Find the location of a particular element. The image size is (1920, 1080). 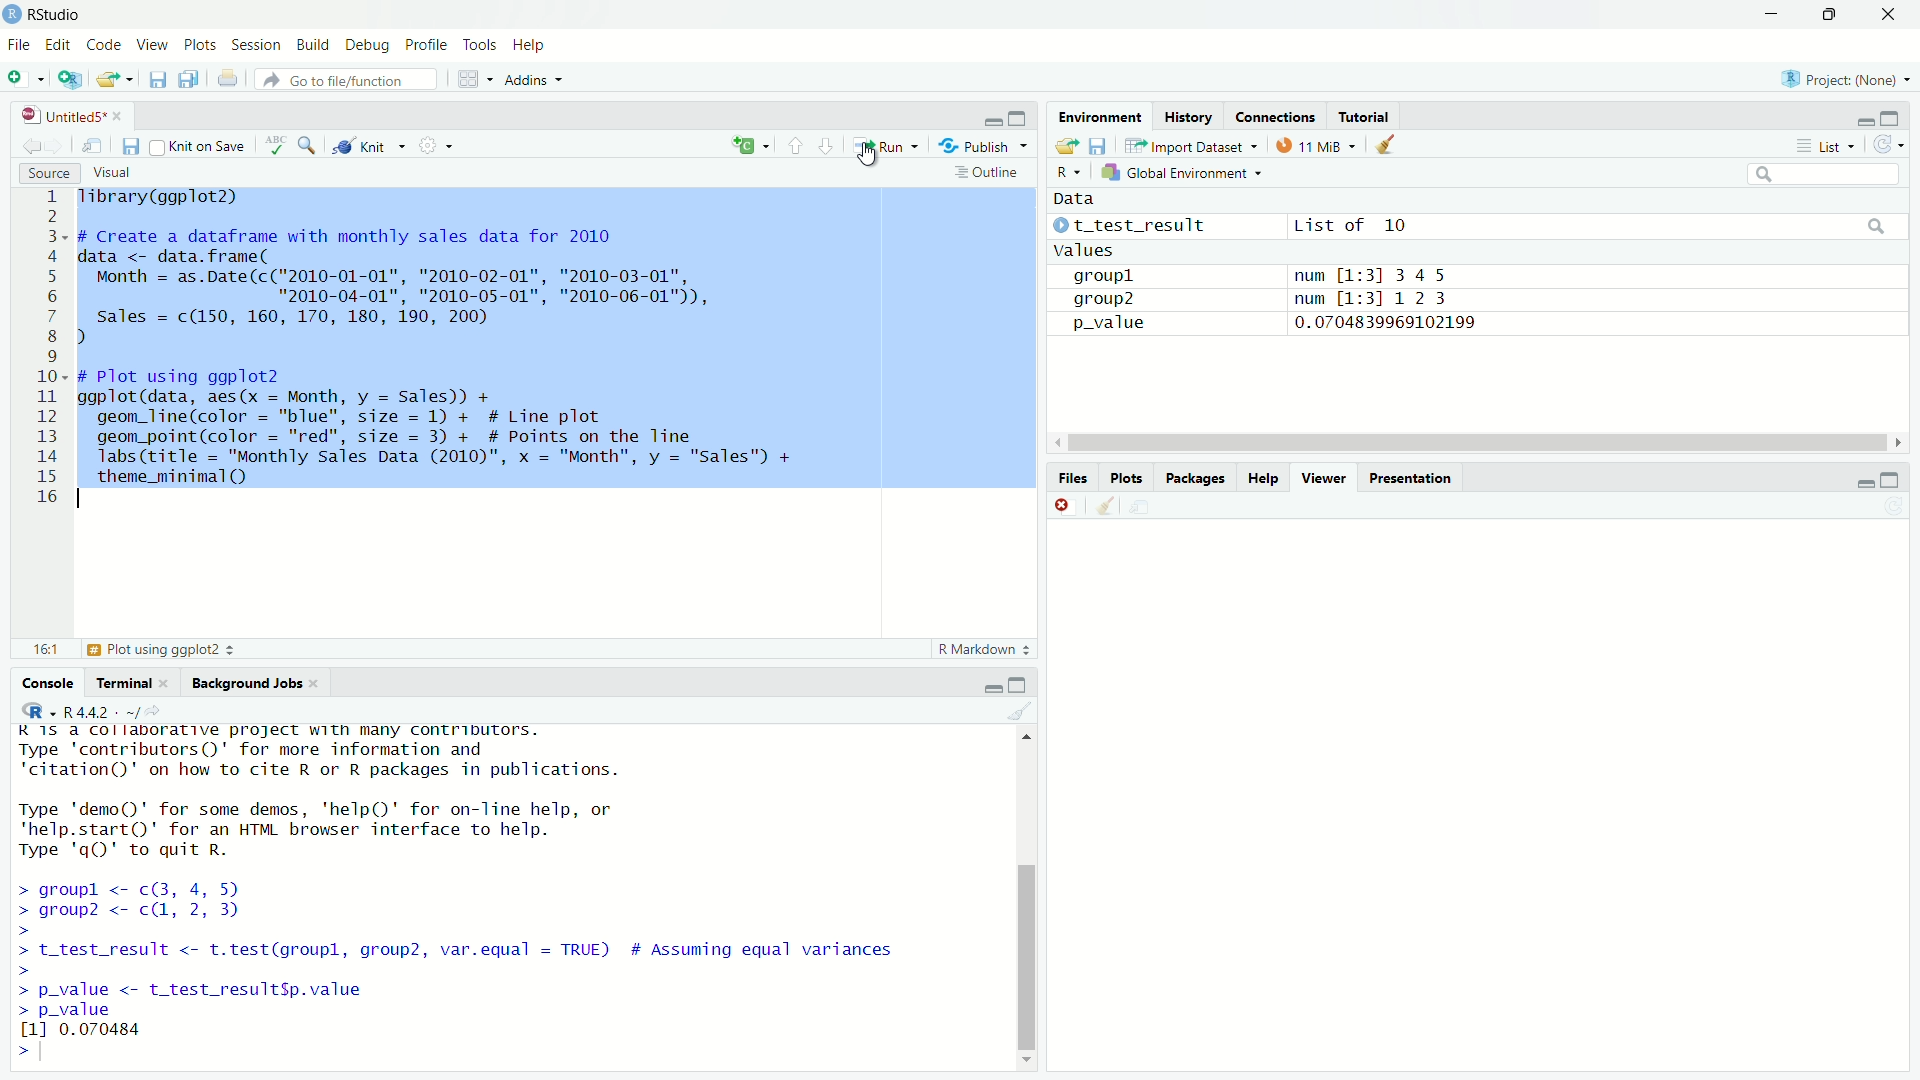

Plots is located at coordinates (200, 44).